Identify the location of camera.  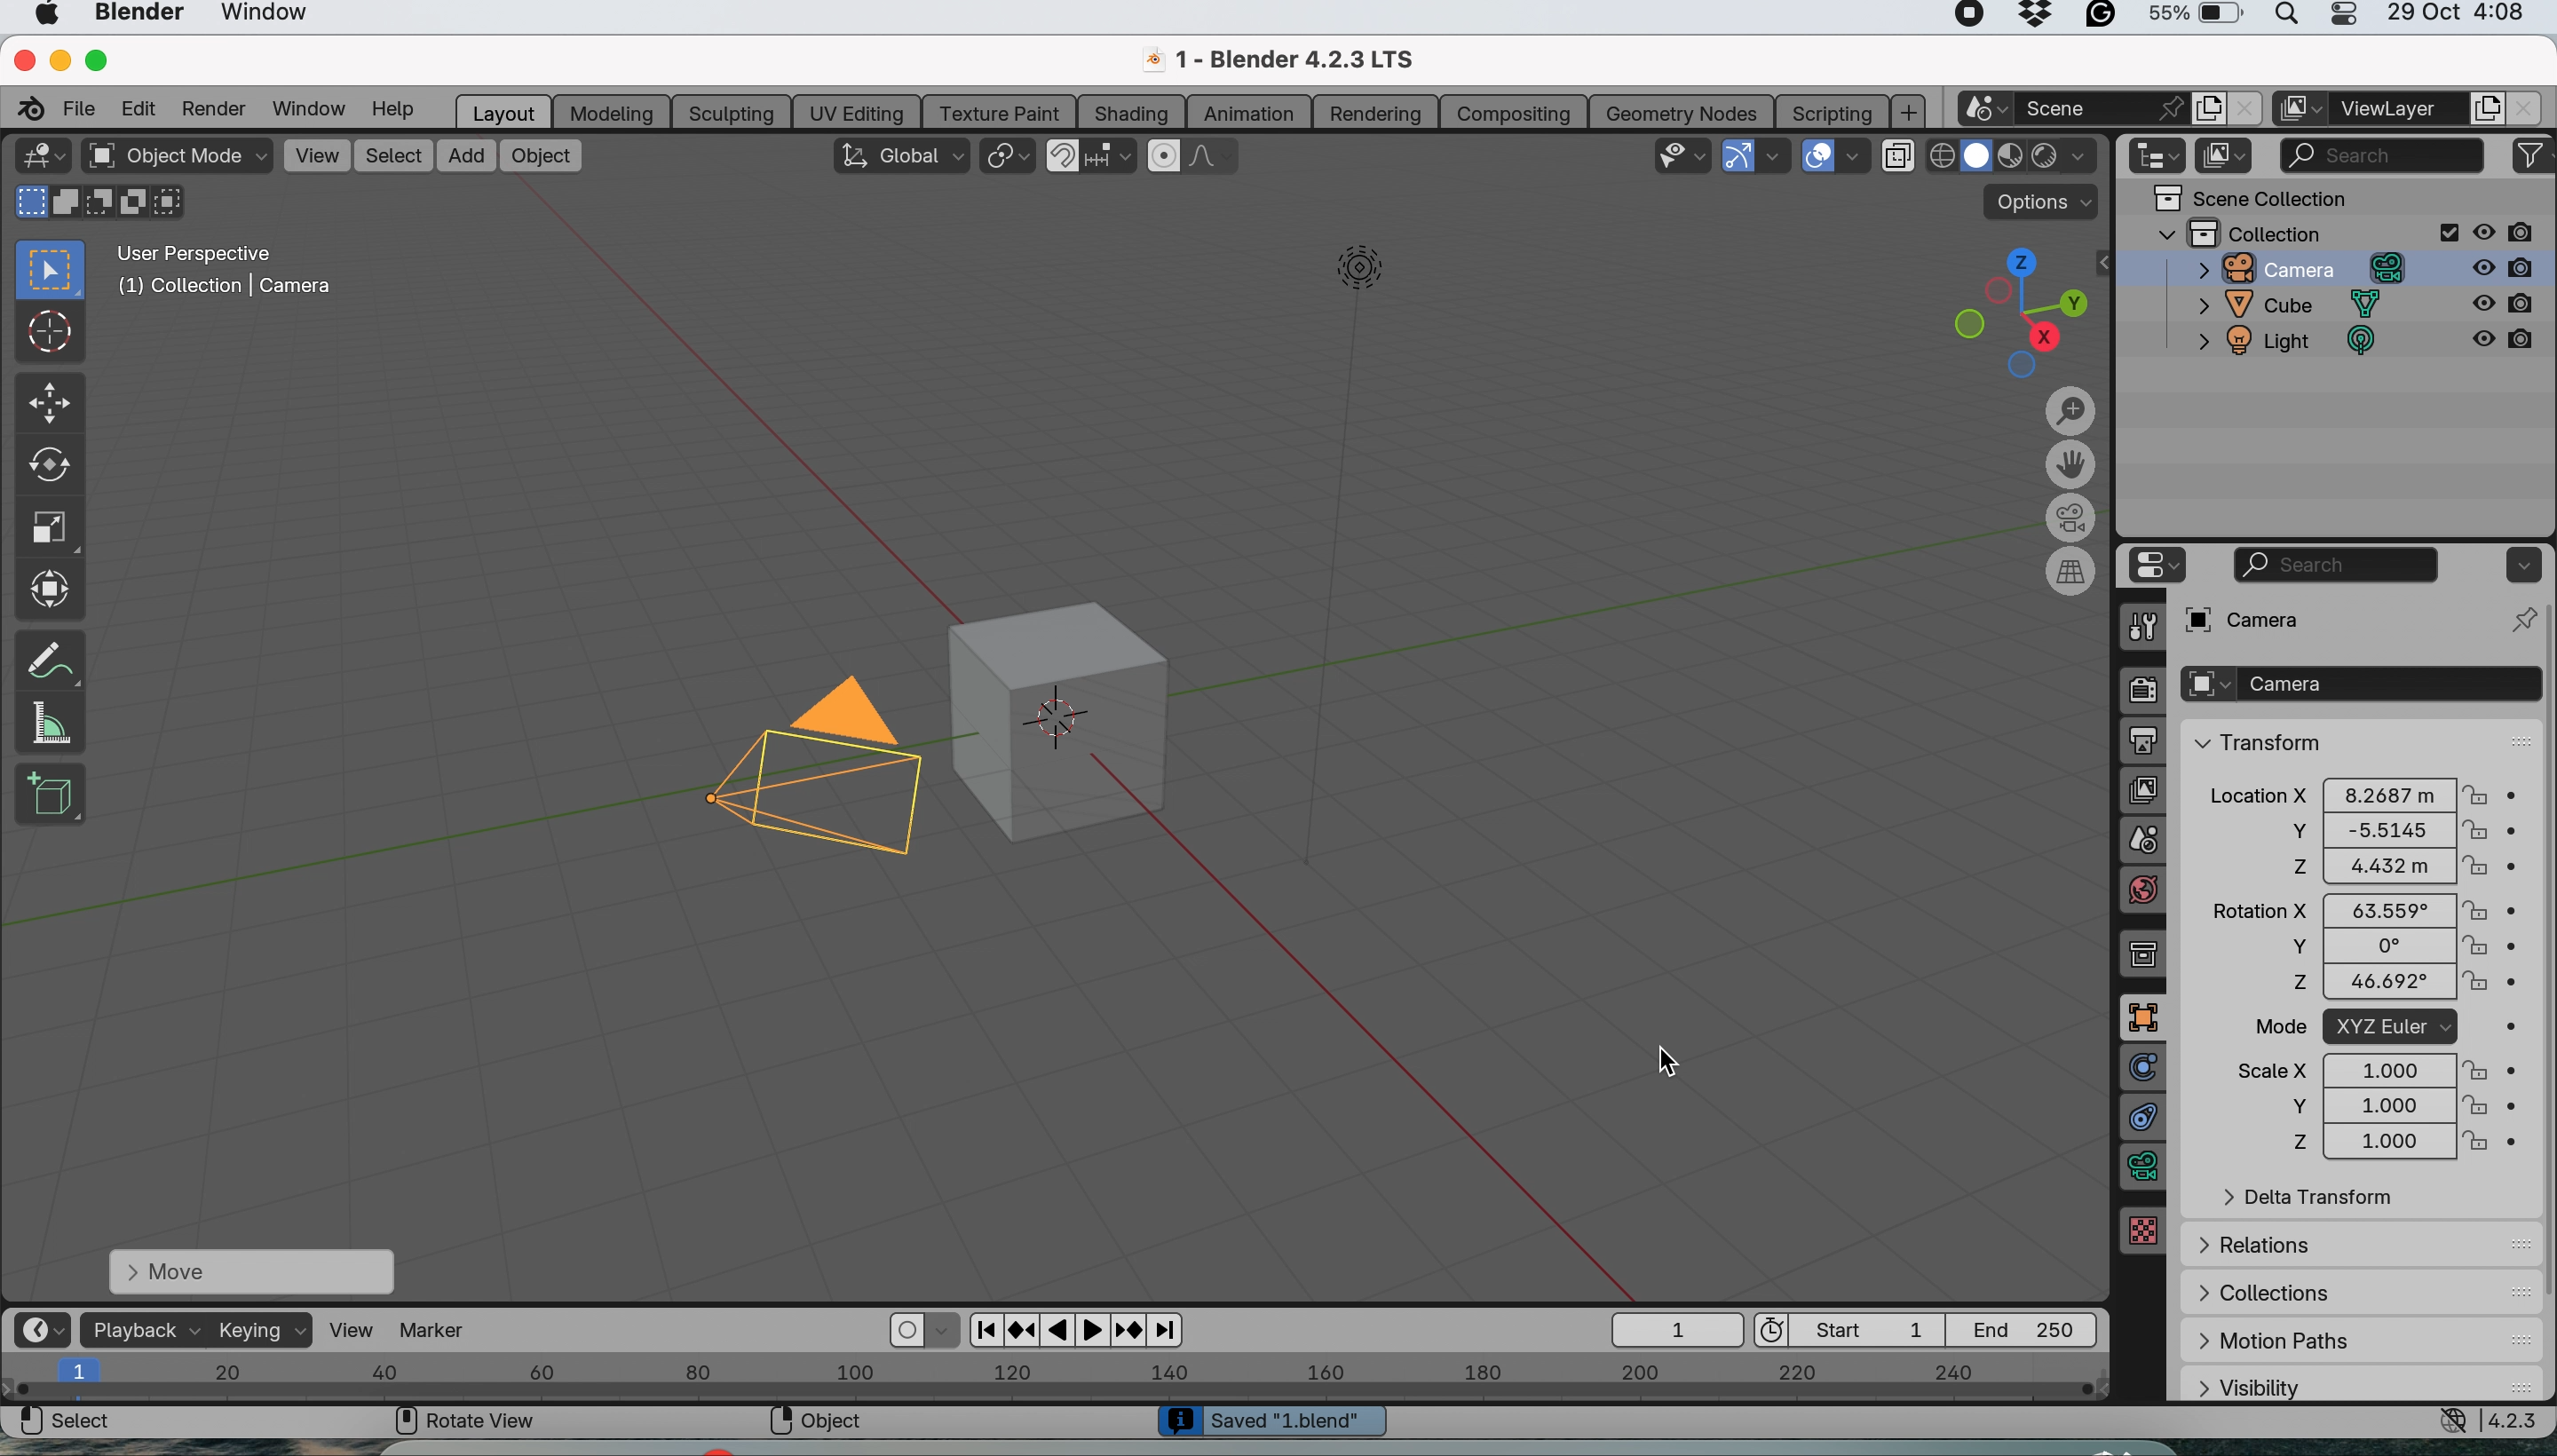
(803, 770).